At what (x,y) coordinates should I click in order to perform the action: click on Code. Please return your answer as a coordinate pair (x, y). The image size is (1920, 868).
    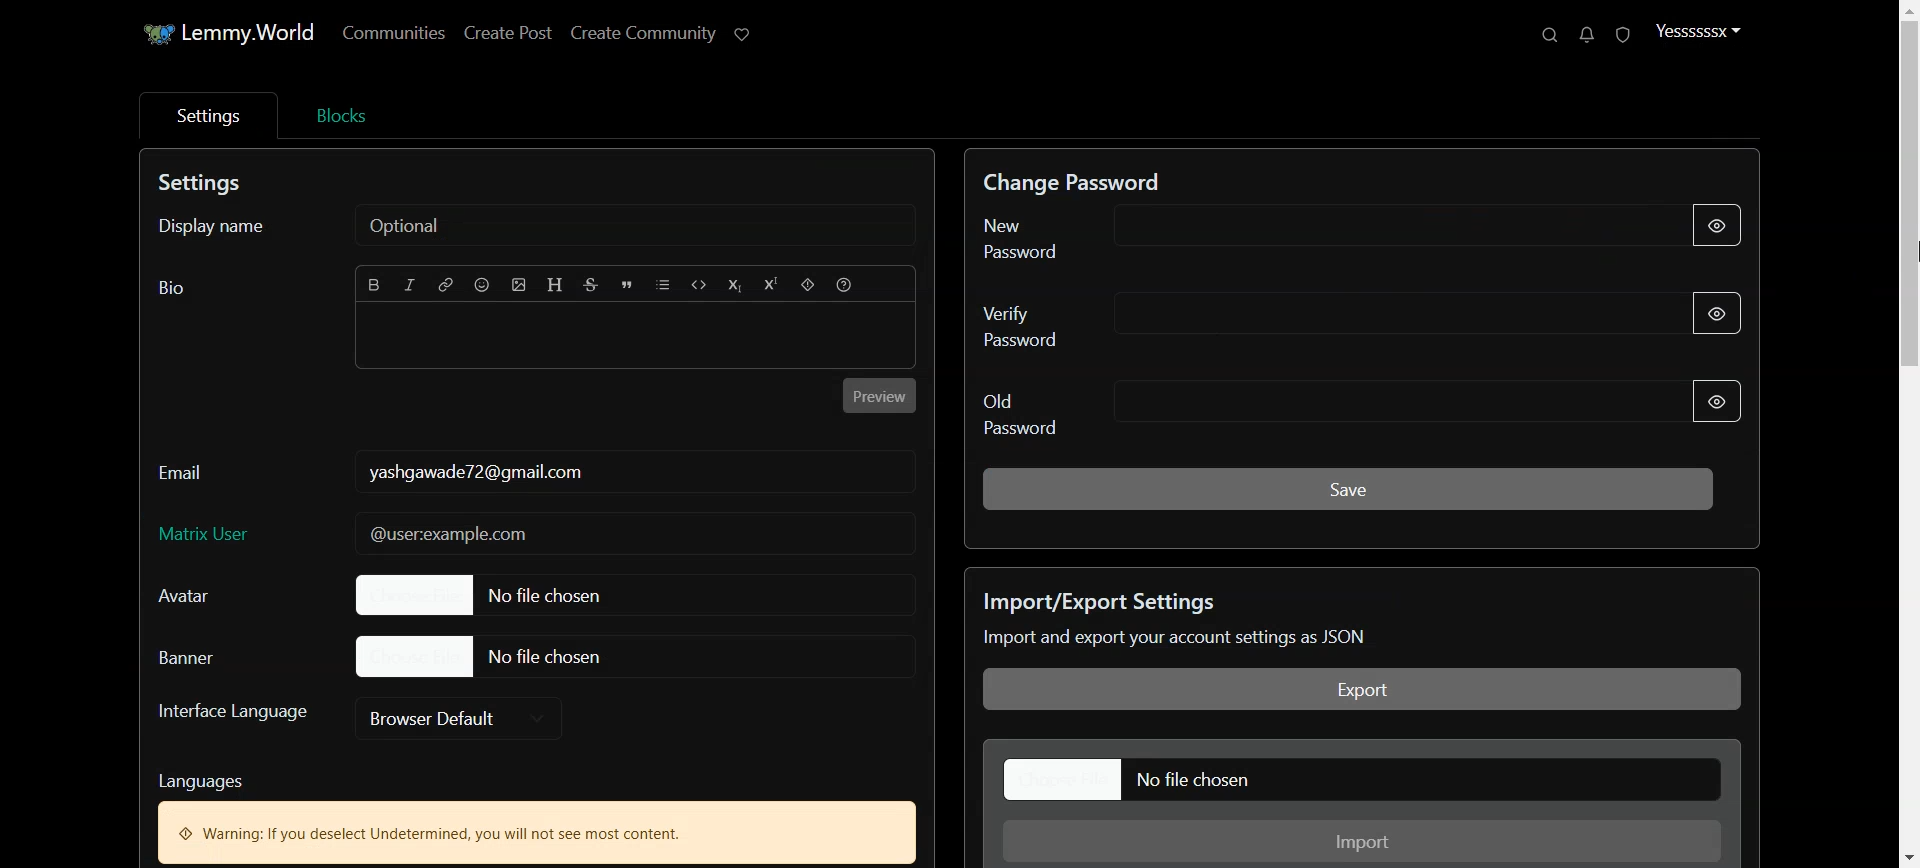
    Looking at the image, I should click on (700, 285).